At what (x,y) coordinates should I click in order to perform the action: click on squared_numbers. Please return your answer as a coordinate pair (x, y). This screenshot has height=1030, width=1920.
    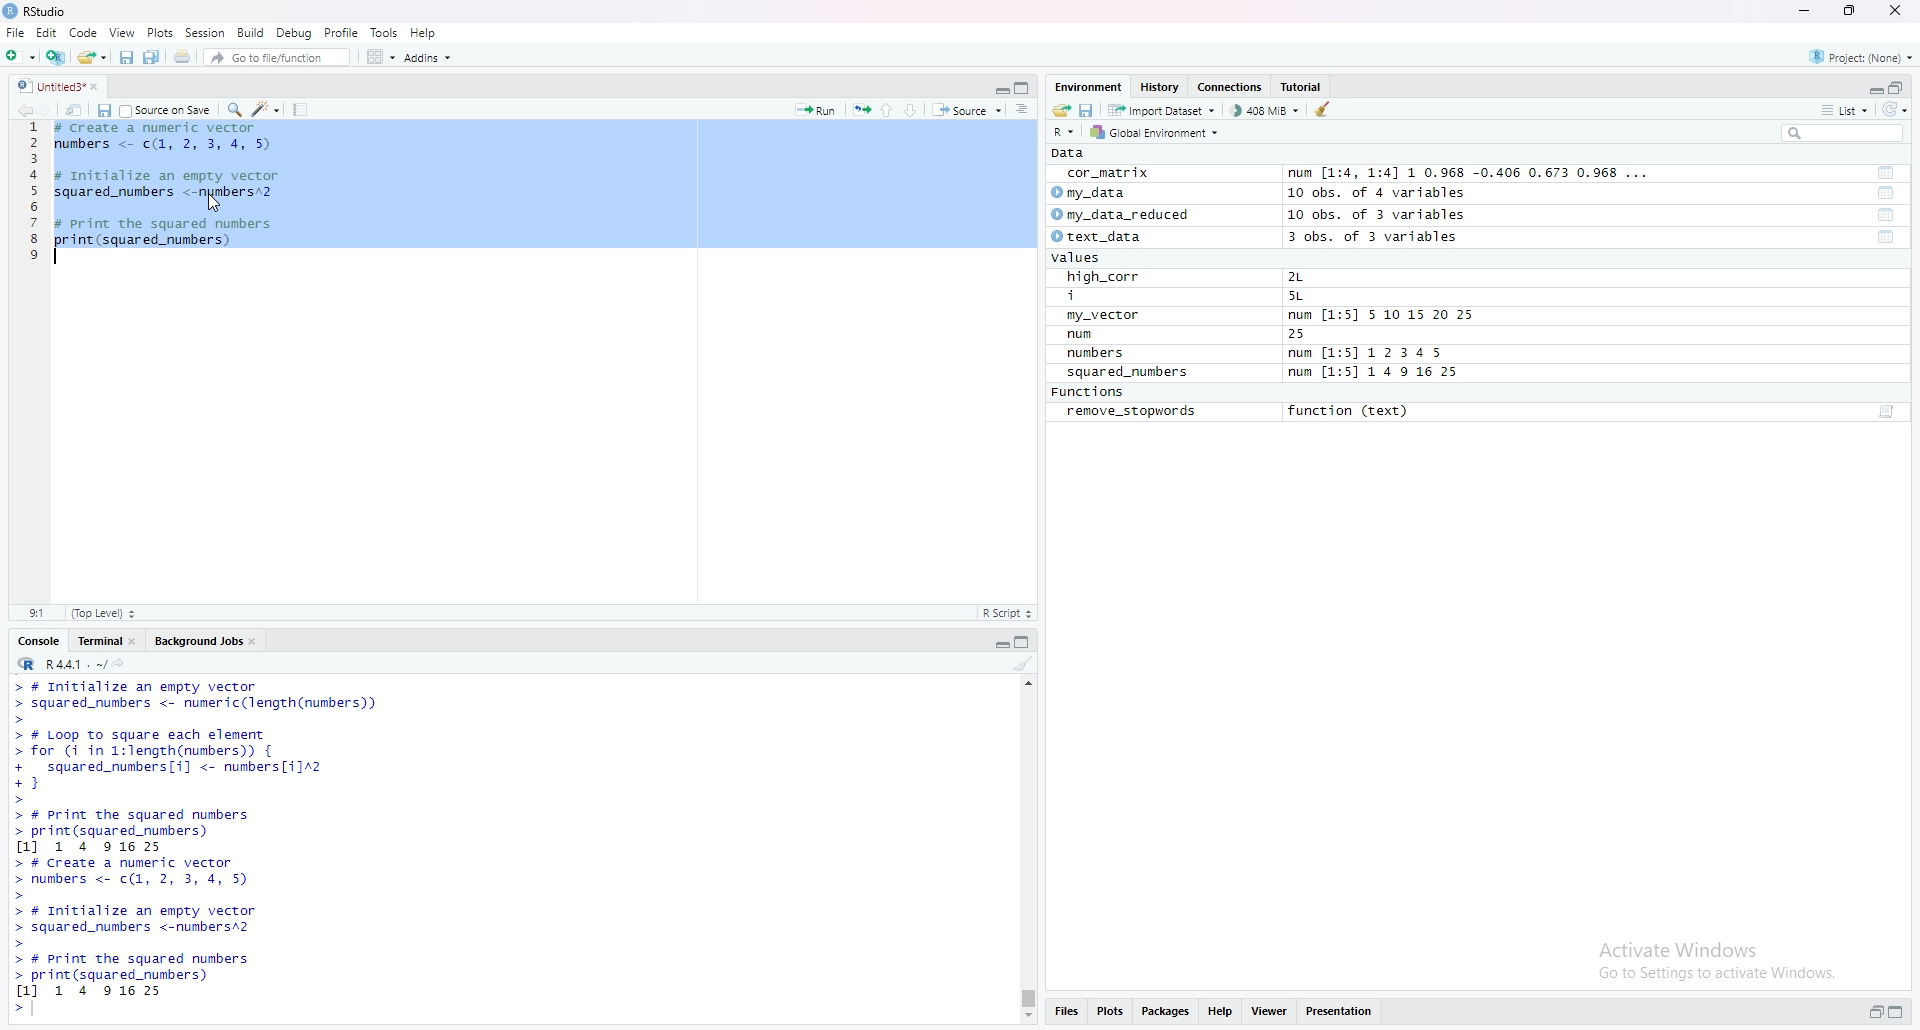
    Looking at the image, I should click on (1129, 375).